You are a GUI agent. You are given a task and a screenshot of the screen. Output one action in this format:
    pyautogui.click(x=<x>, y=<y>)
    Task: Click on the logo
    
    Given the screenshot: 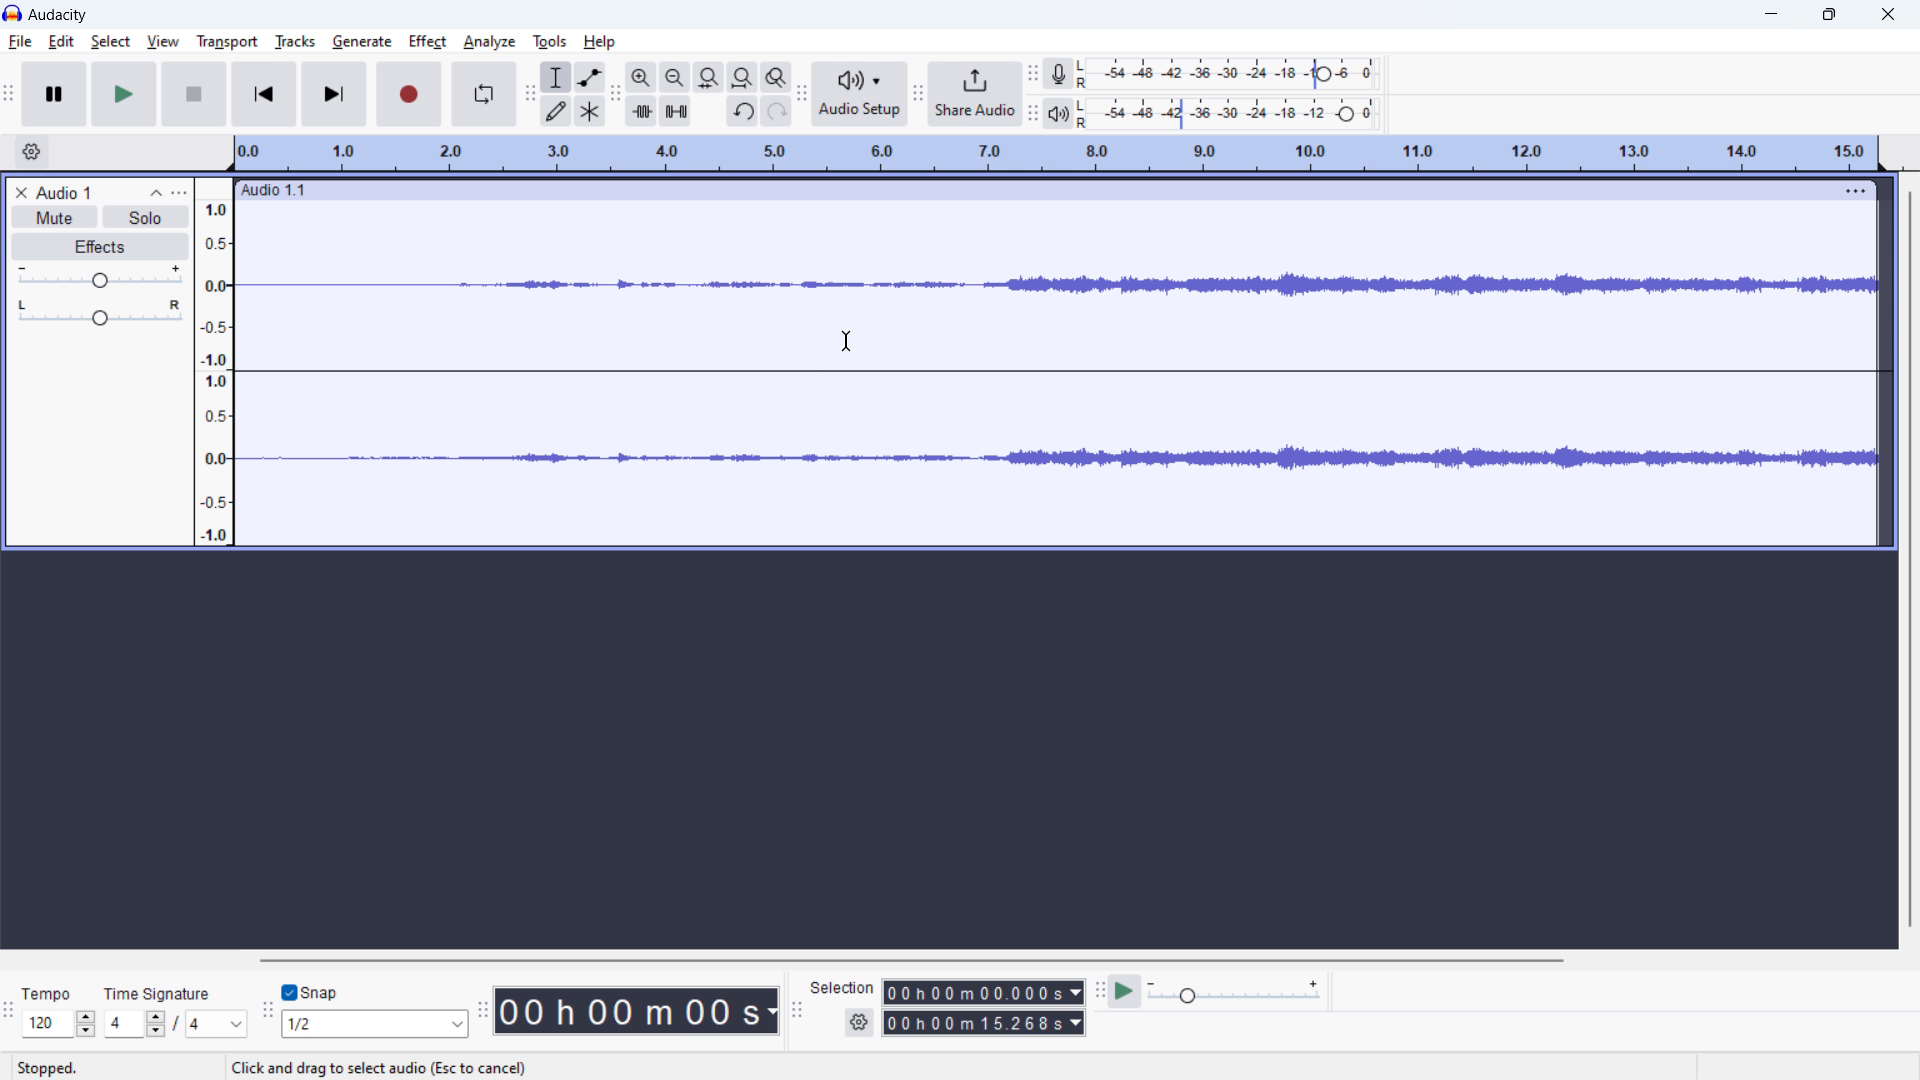 What is the action you would take?
    pyautogui.click(x=13, y=12)
    